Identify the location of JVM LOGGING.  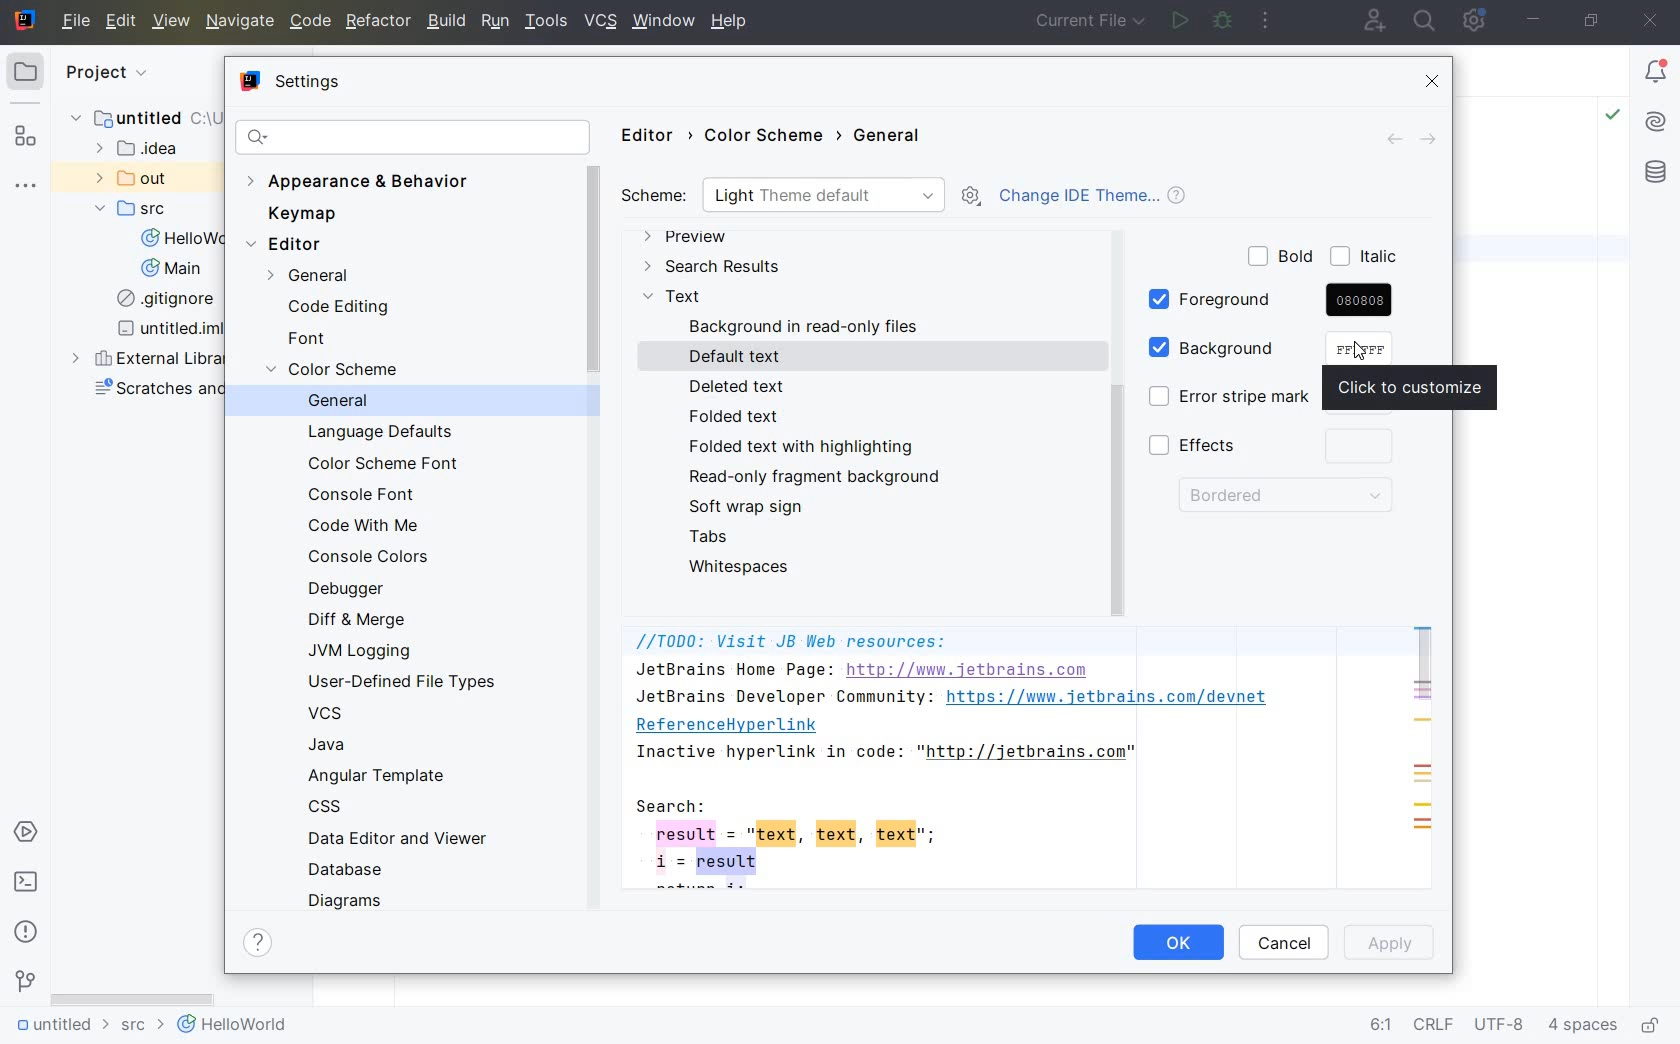
(364, 651).